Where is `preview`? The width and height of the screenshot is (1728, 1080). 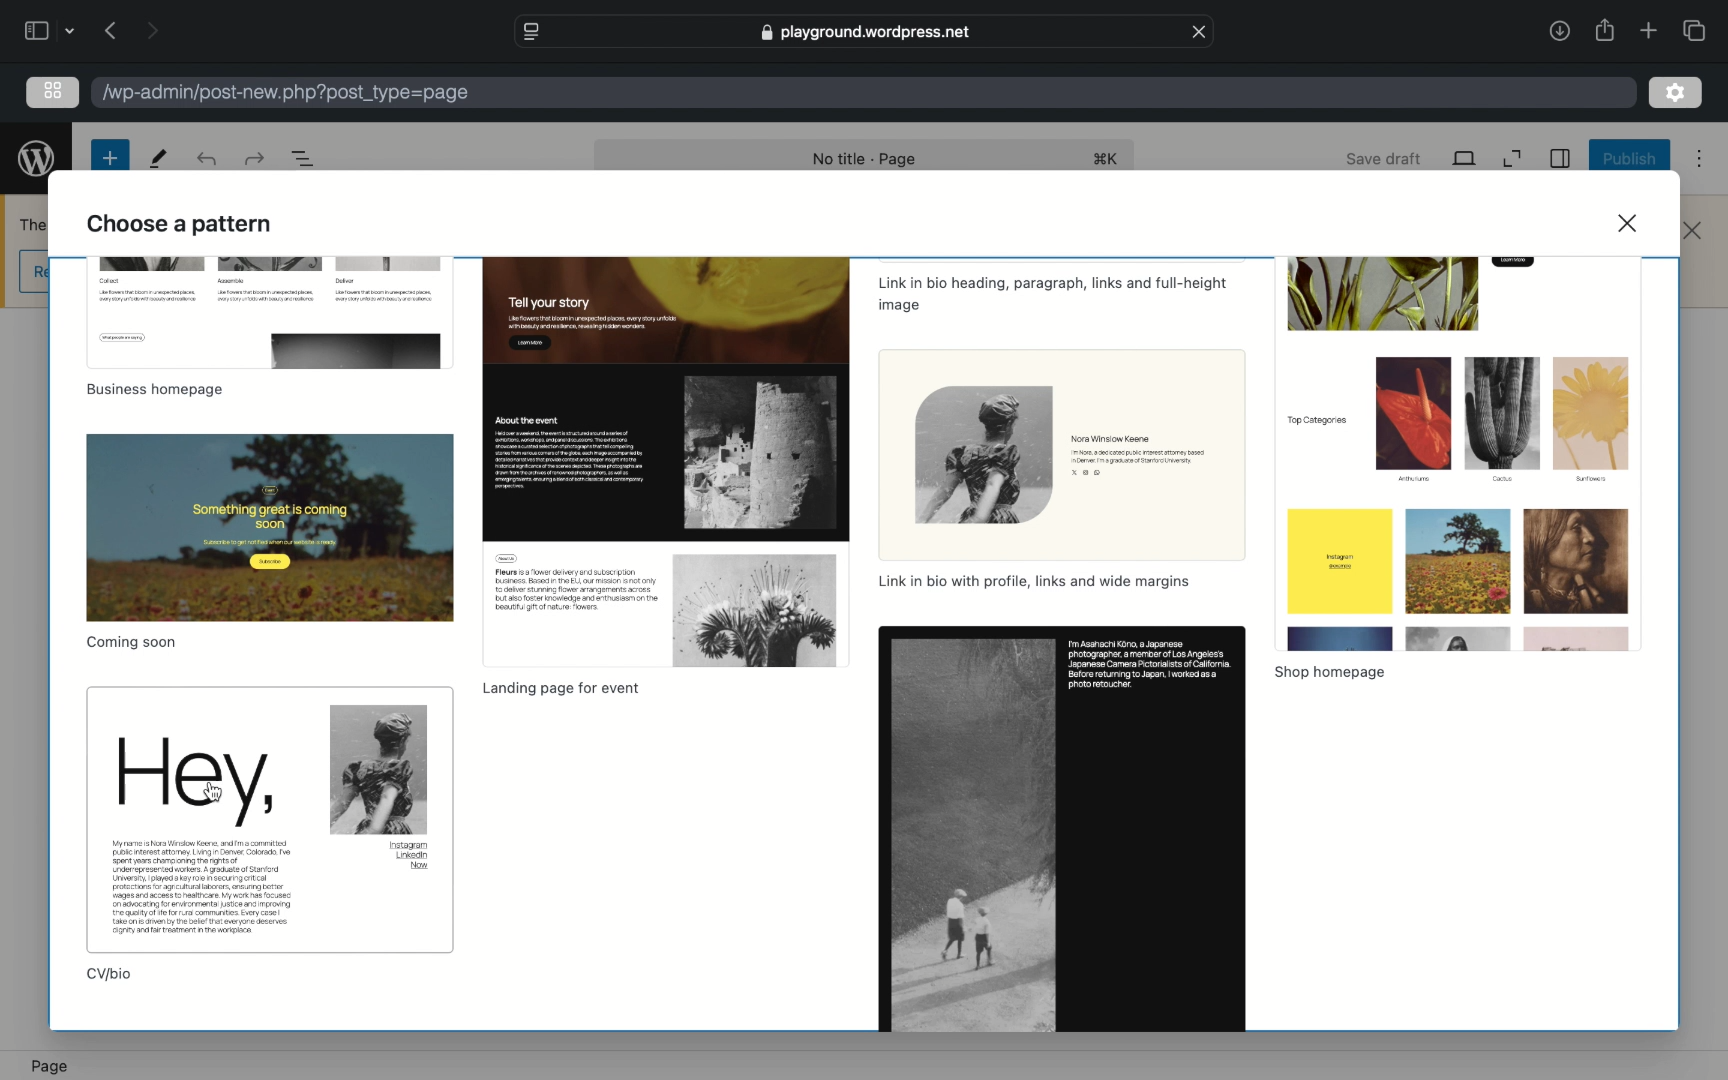
preview is located at coordinates (665, 462).